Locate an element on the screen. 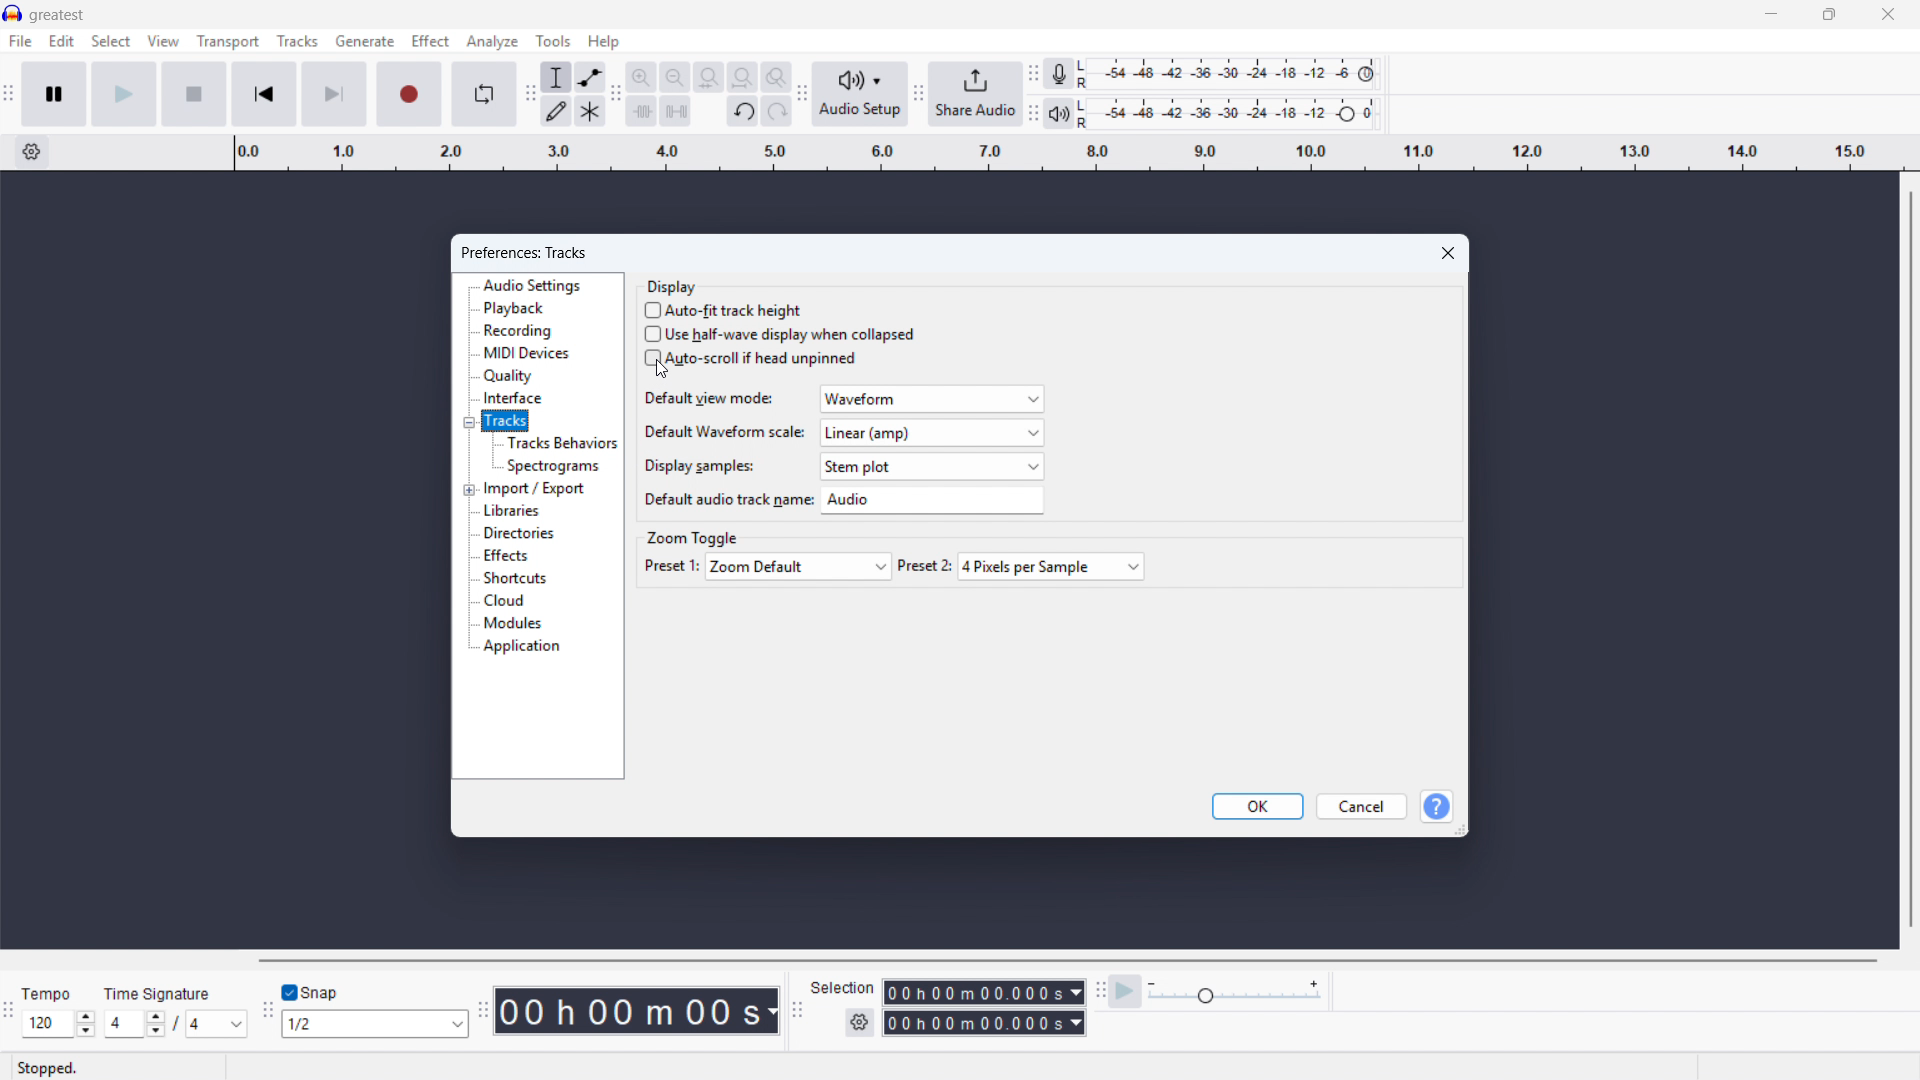 The image size is (1920, 1080). Expand  is located at coordinates (470, 490).